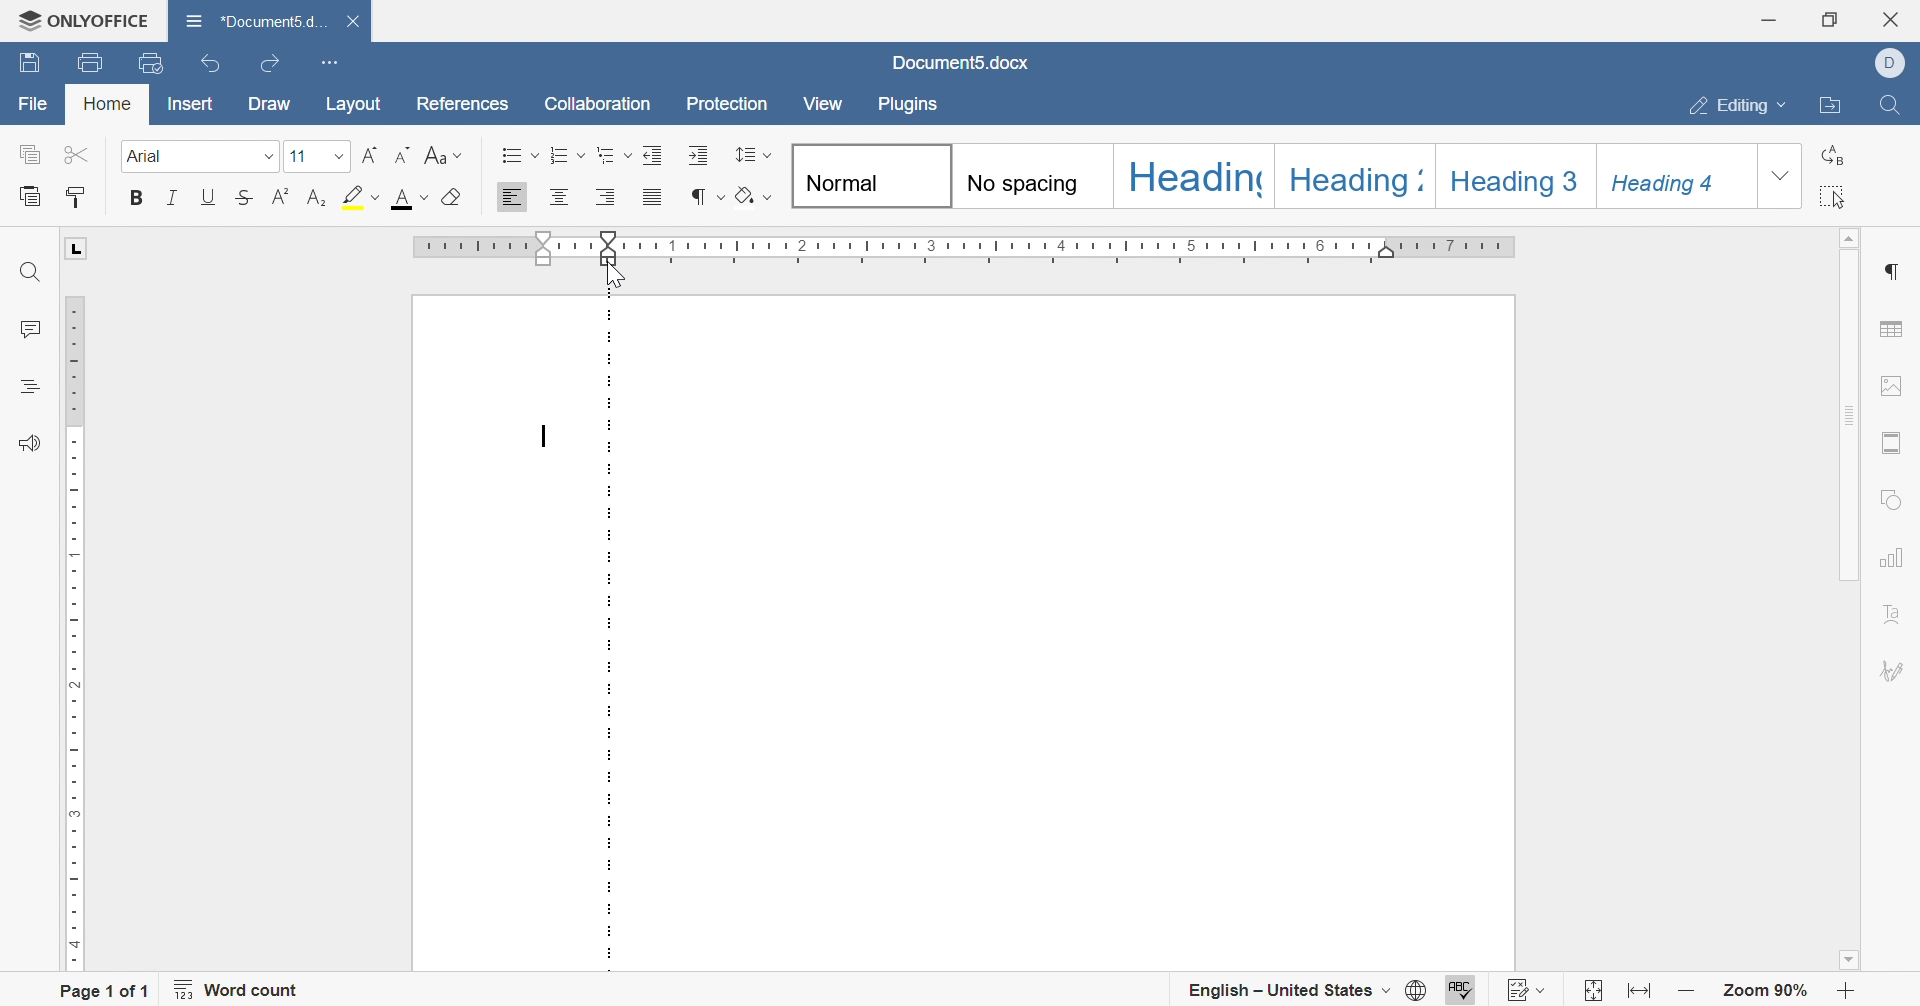 This screenshot has height=1006, width=1920. What do you see at coordinates (561, 195) in the screenshot?
I see `Align center` at bounding box center [561, 195].